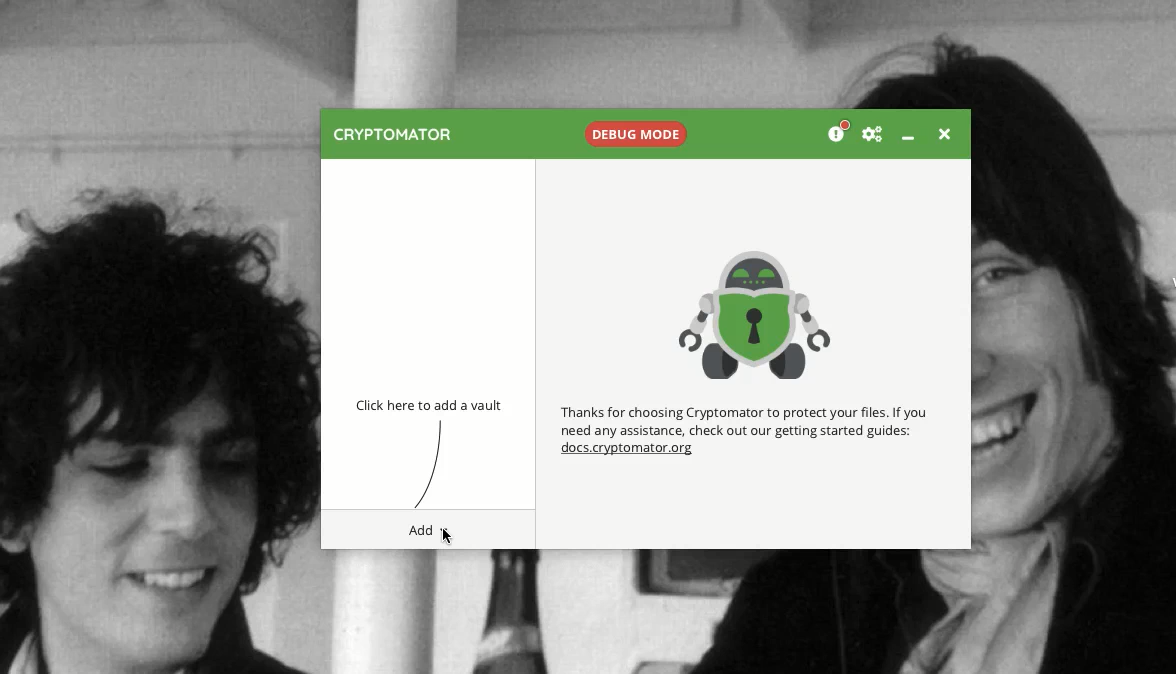 The image size is (1176, 674). What do you see at coordinates (912, 140) in the screenshot?
I see `Minimize` at bounding box center [912, 140].